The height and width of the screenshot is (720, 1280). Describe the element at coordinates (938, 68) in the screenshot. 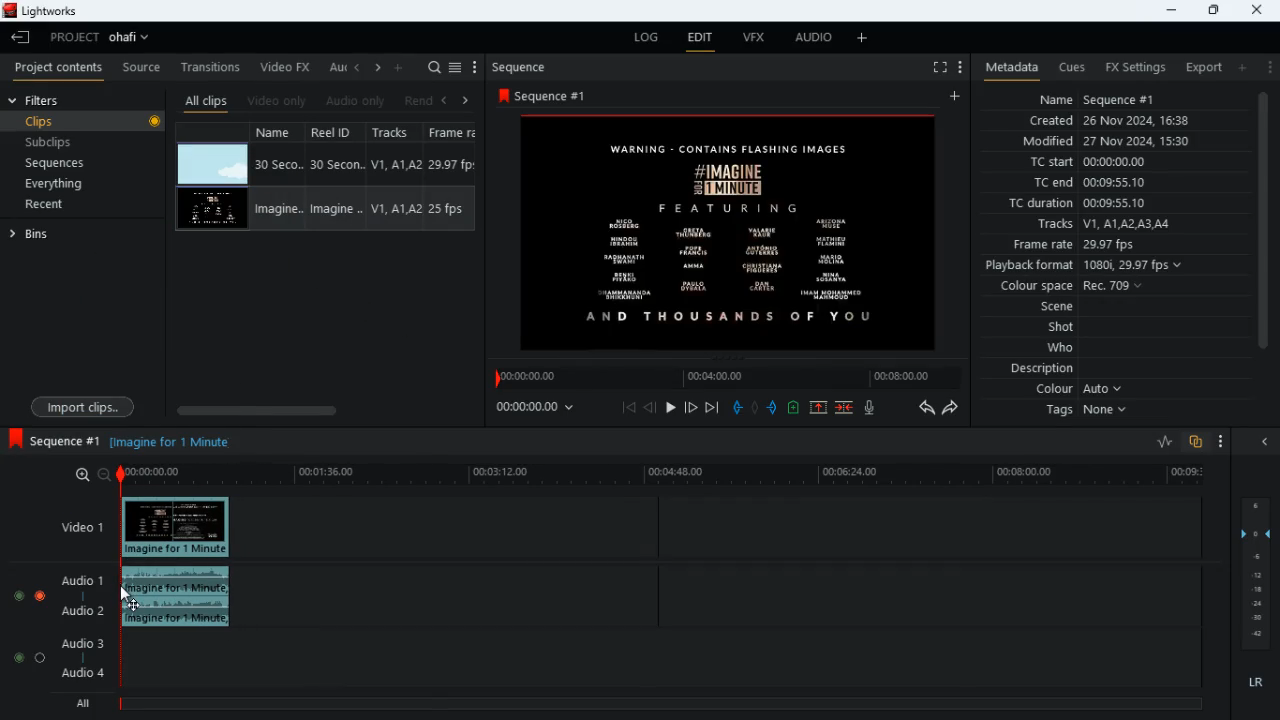

I see `fullscreen` at that location.